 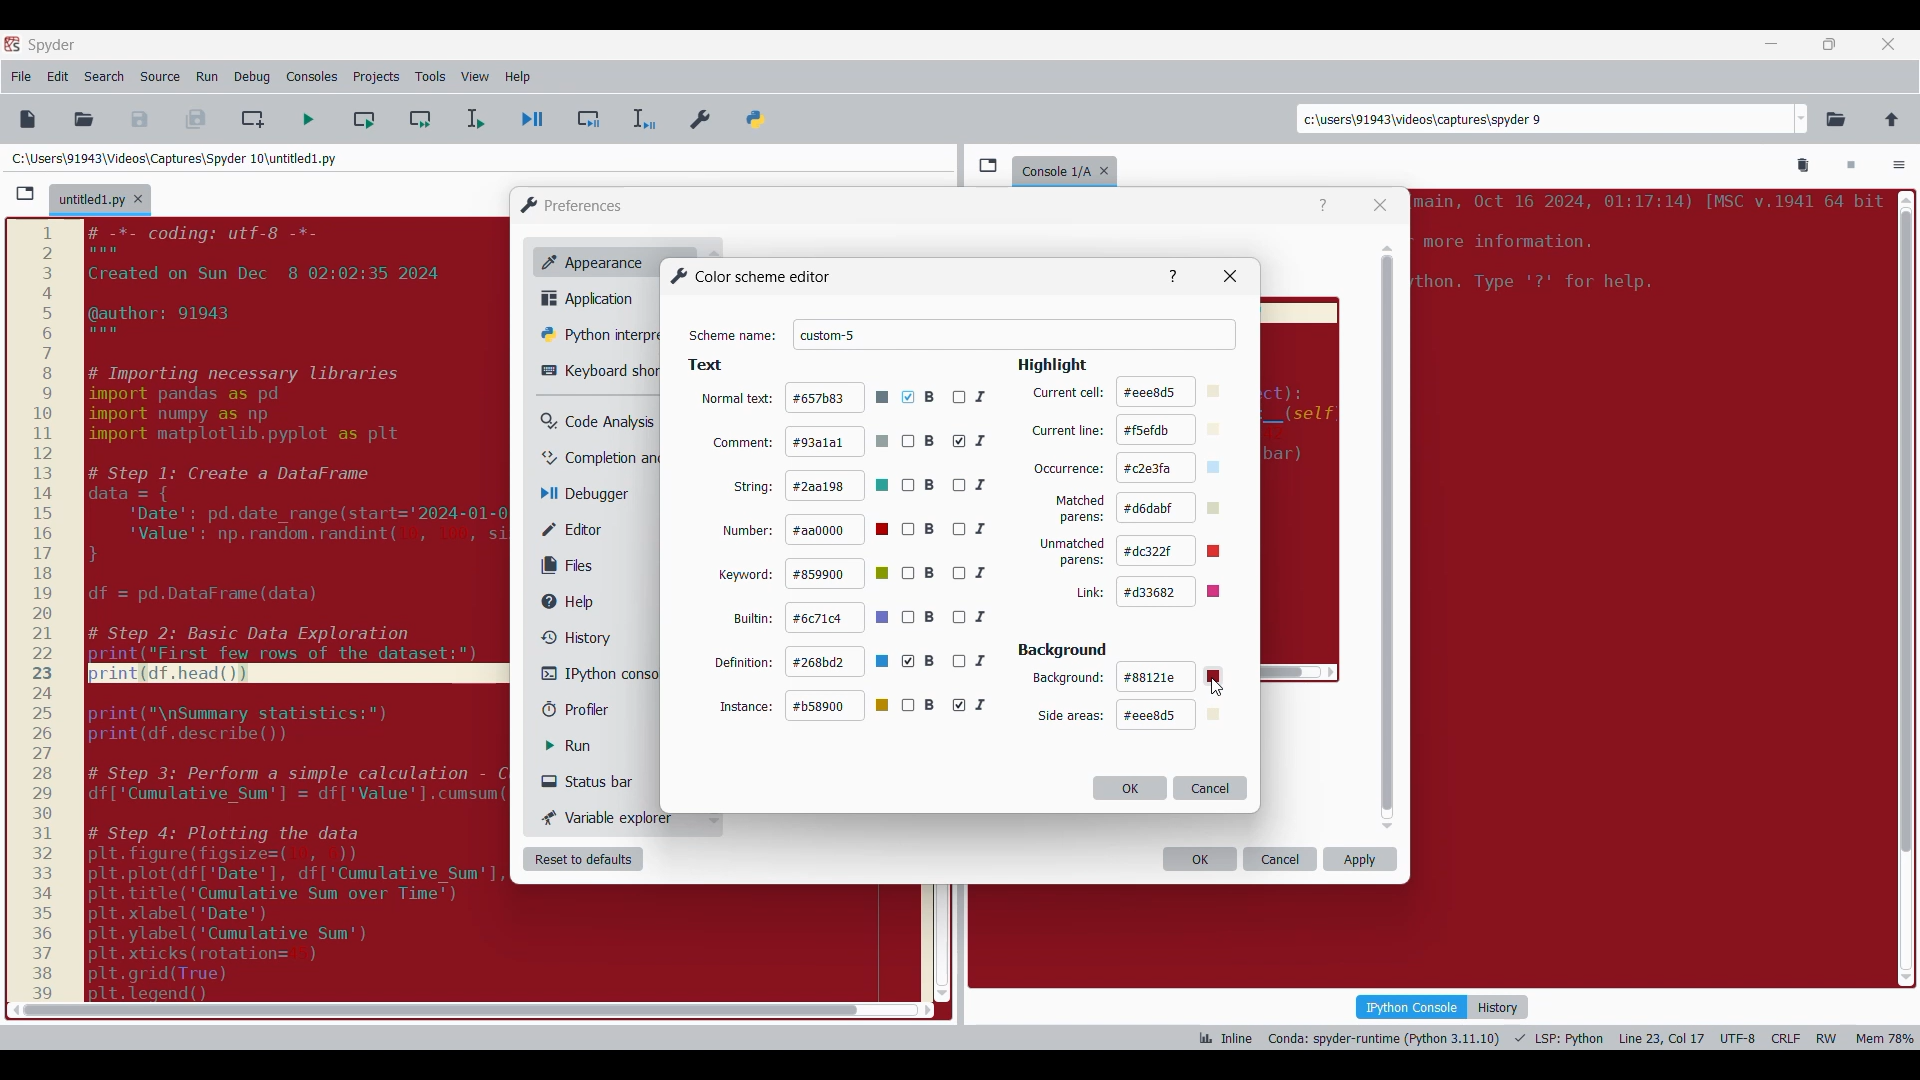 I want to click on Consoles menu, so click(x=312, y=77).